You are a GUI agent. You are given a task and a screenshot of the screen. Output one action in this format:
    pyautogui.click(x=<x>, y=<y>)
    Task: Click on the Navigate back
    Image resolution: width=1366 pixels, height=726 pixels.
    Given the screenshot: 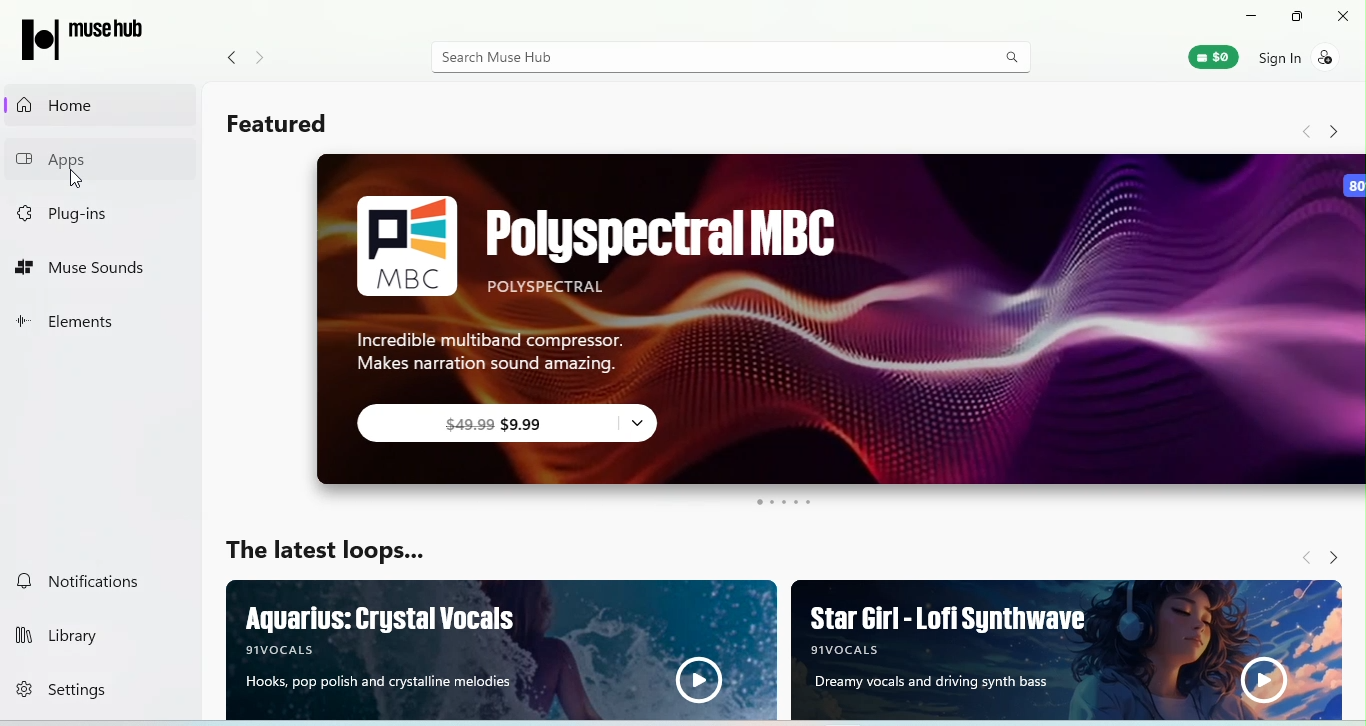 What is the action you would take?
    pyautogui.click(x=1309, y=131)
    